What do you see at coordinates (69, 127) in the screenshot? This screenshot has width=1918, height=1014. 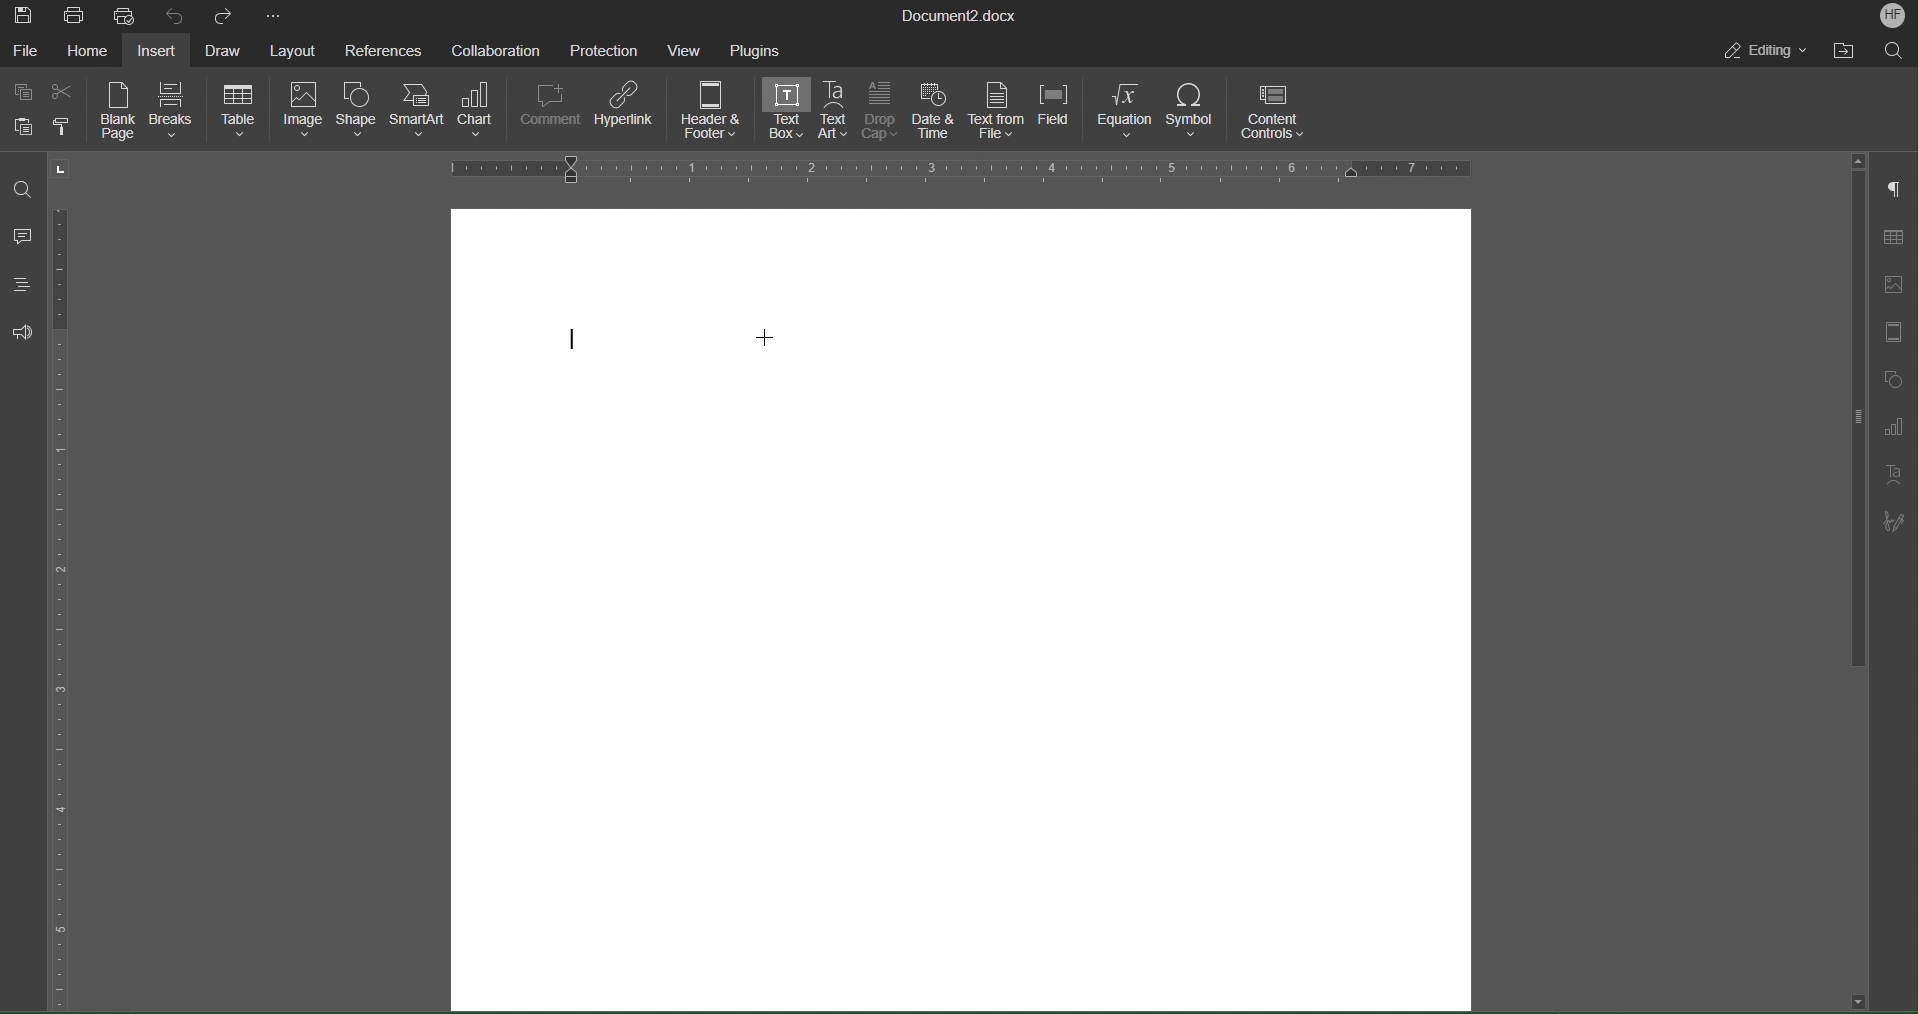 I see `Copy Style` at bounding box center [69, 127].